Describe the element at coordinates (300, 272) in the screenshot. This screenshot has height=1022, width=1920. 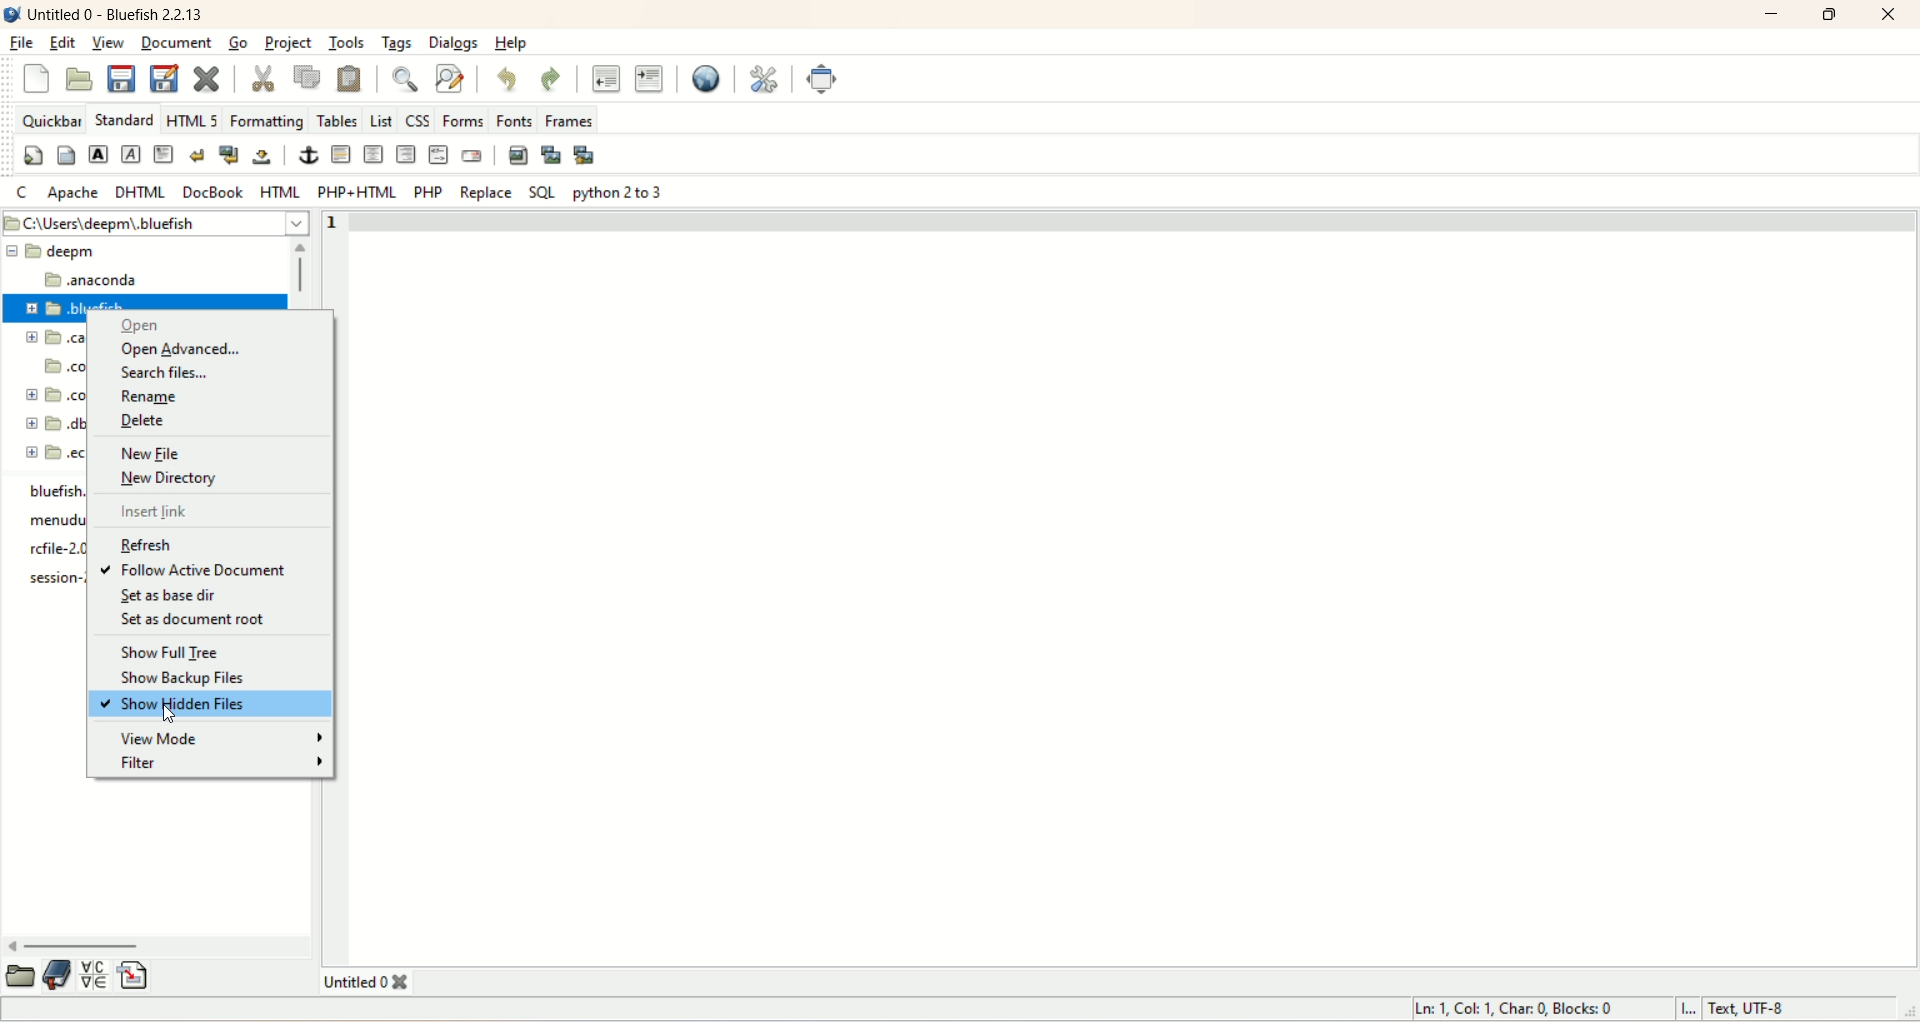
I see `vertical scroll bar` at that location.